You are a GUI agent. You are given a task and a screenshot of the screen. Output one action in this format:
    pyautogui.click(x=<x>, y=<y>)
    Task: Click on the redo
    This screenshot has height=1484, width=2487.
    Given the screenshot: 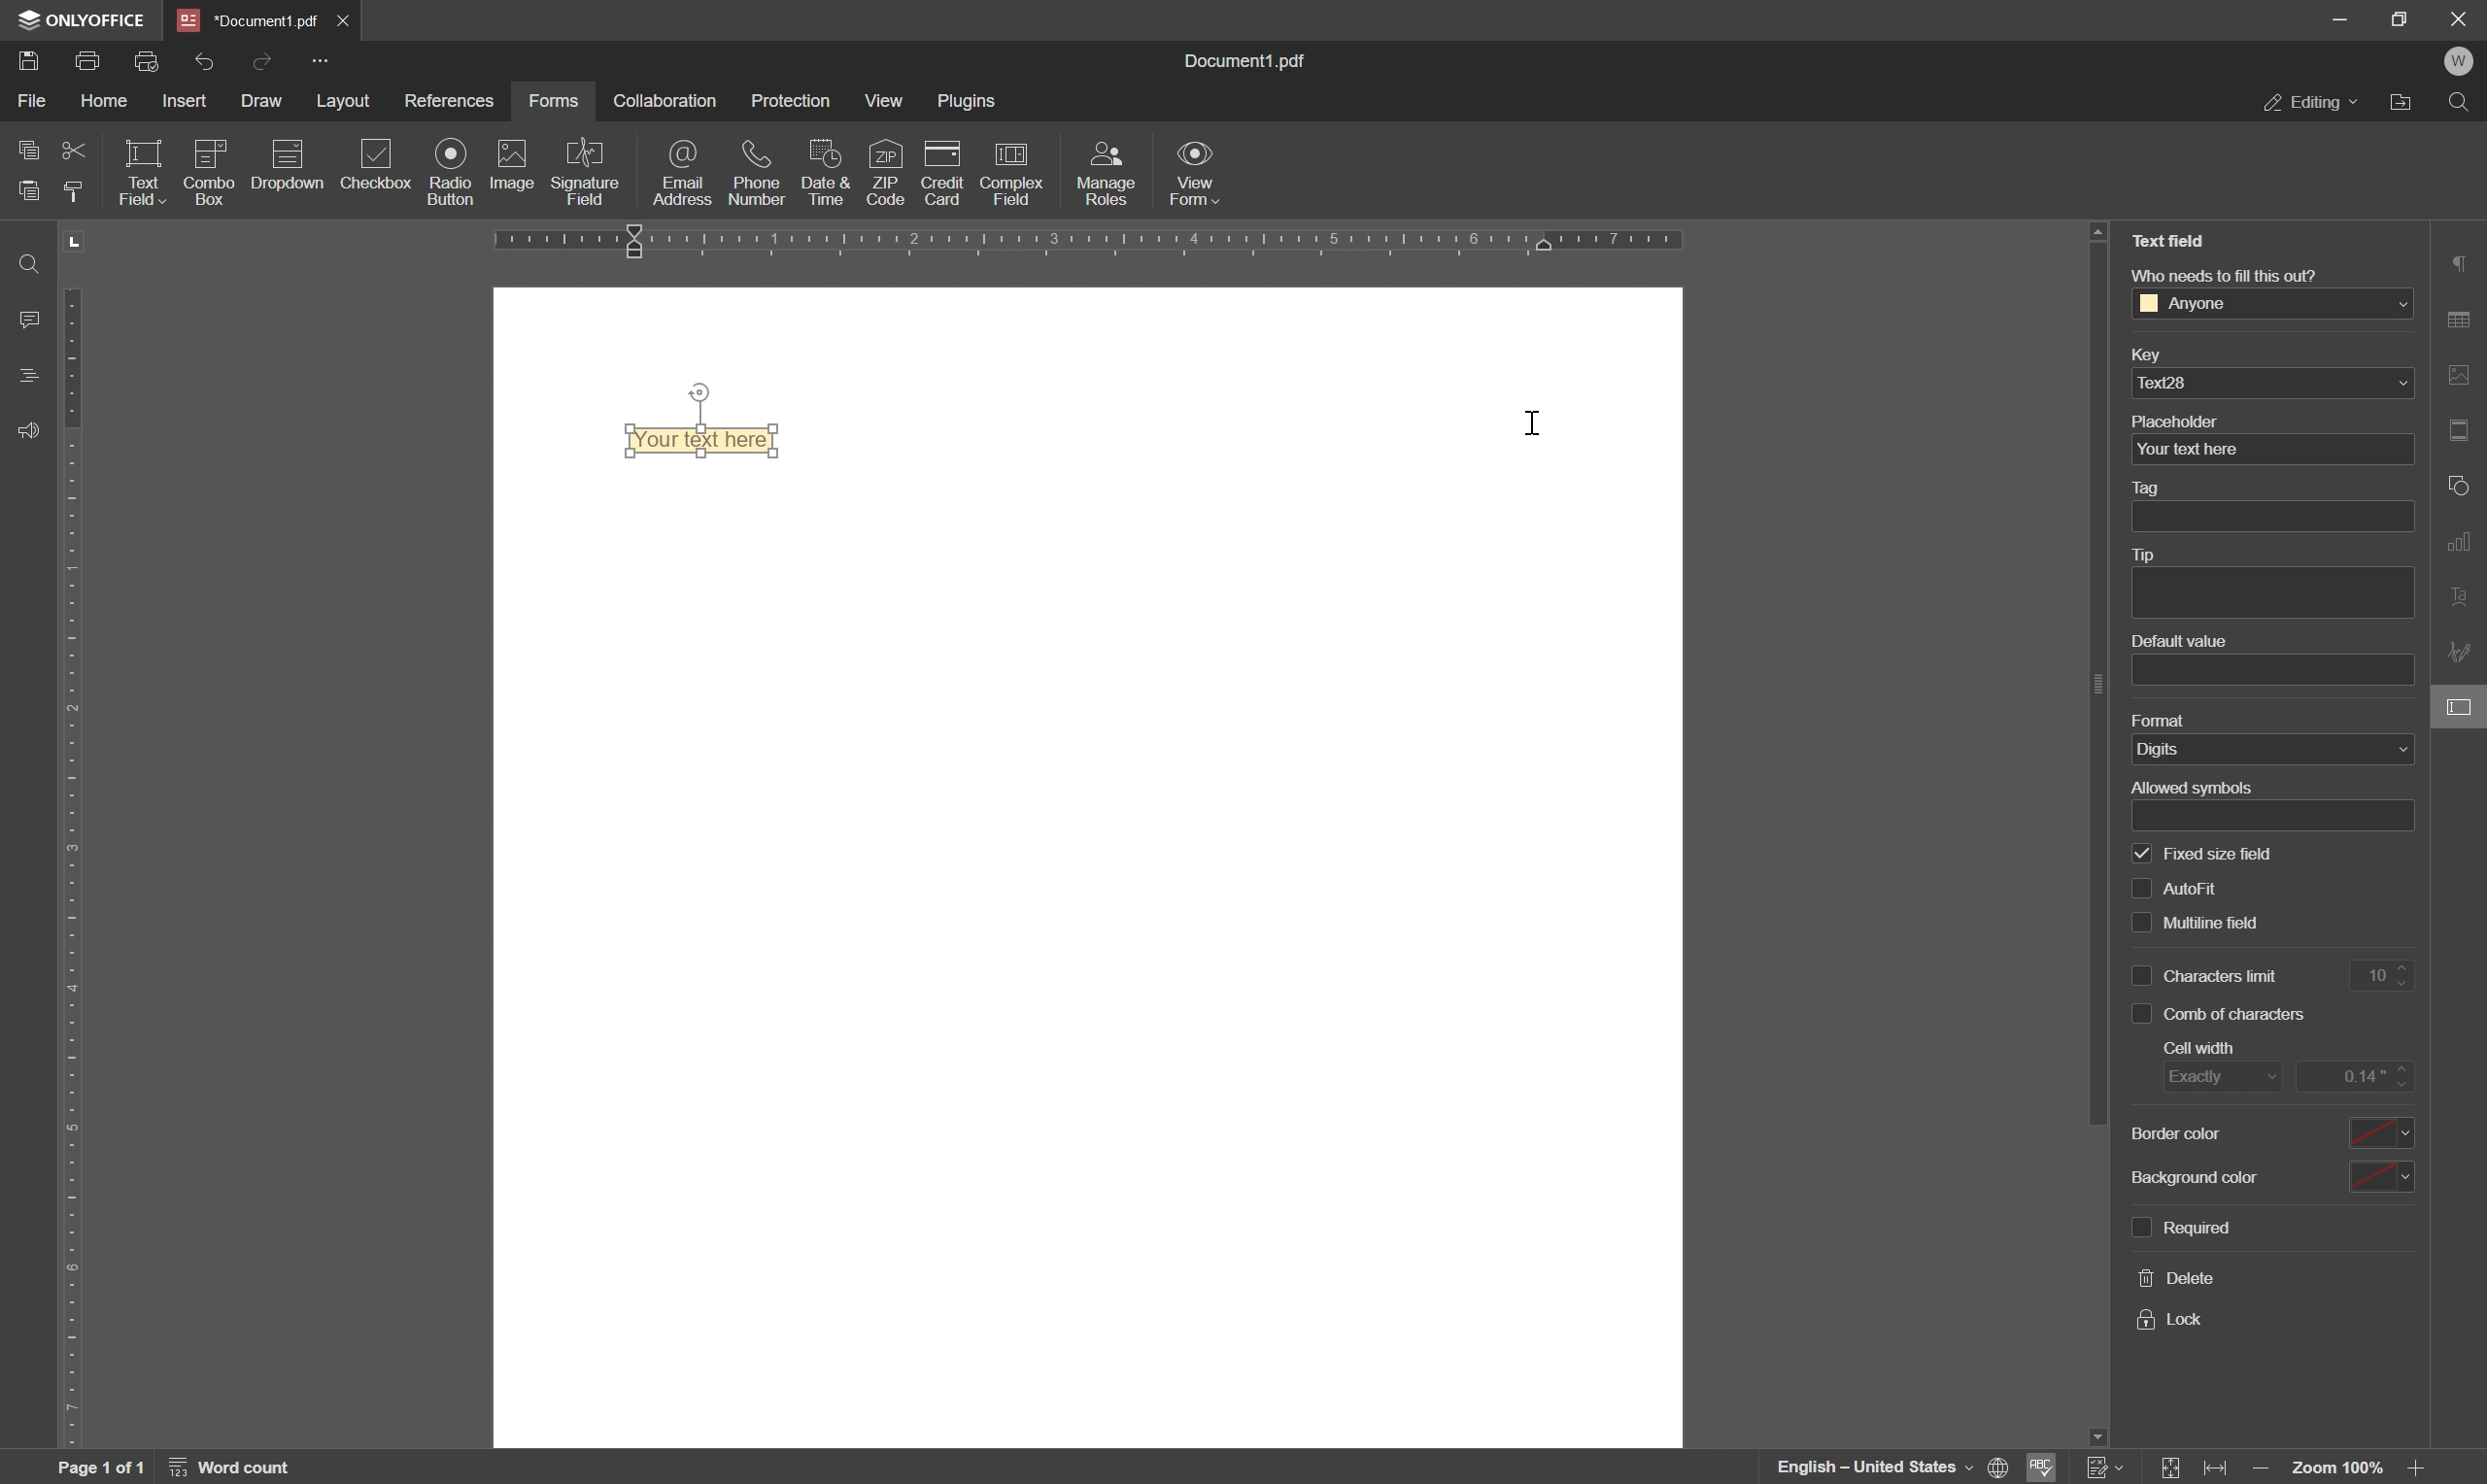 What is the action you would take?
    pyautogui.click(x=266, y=62)
    